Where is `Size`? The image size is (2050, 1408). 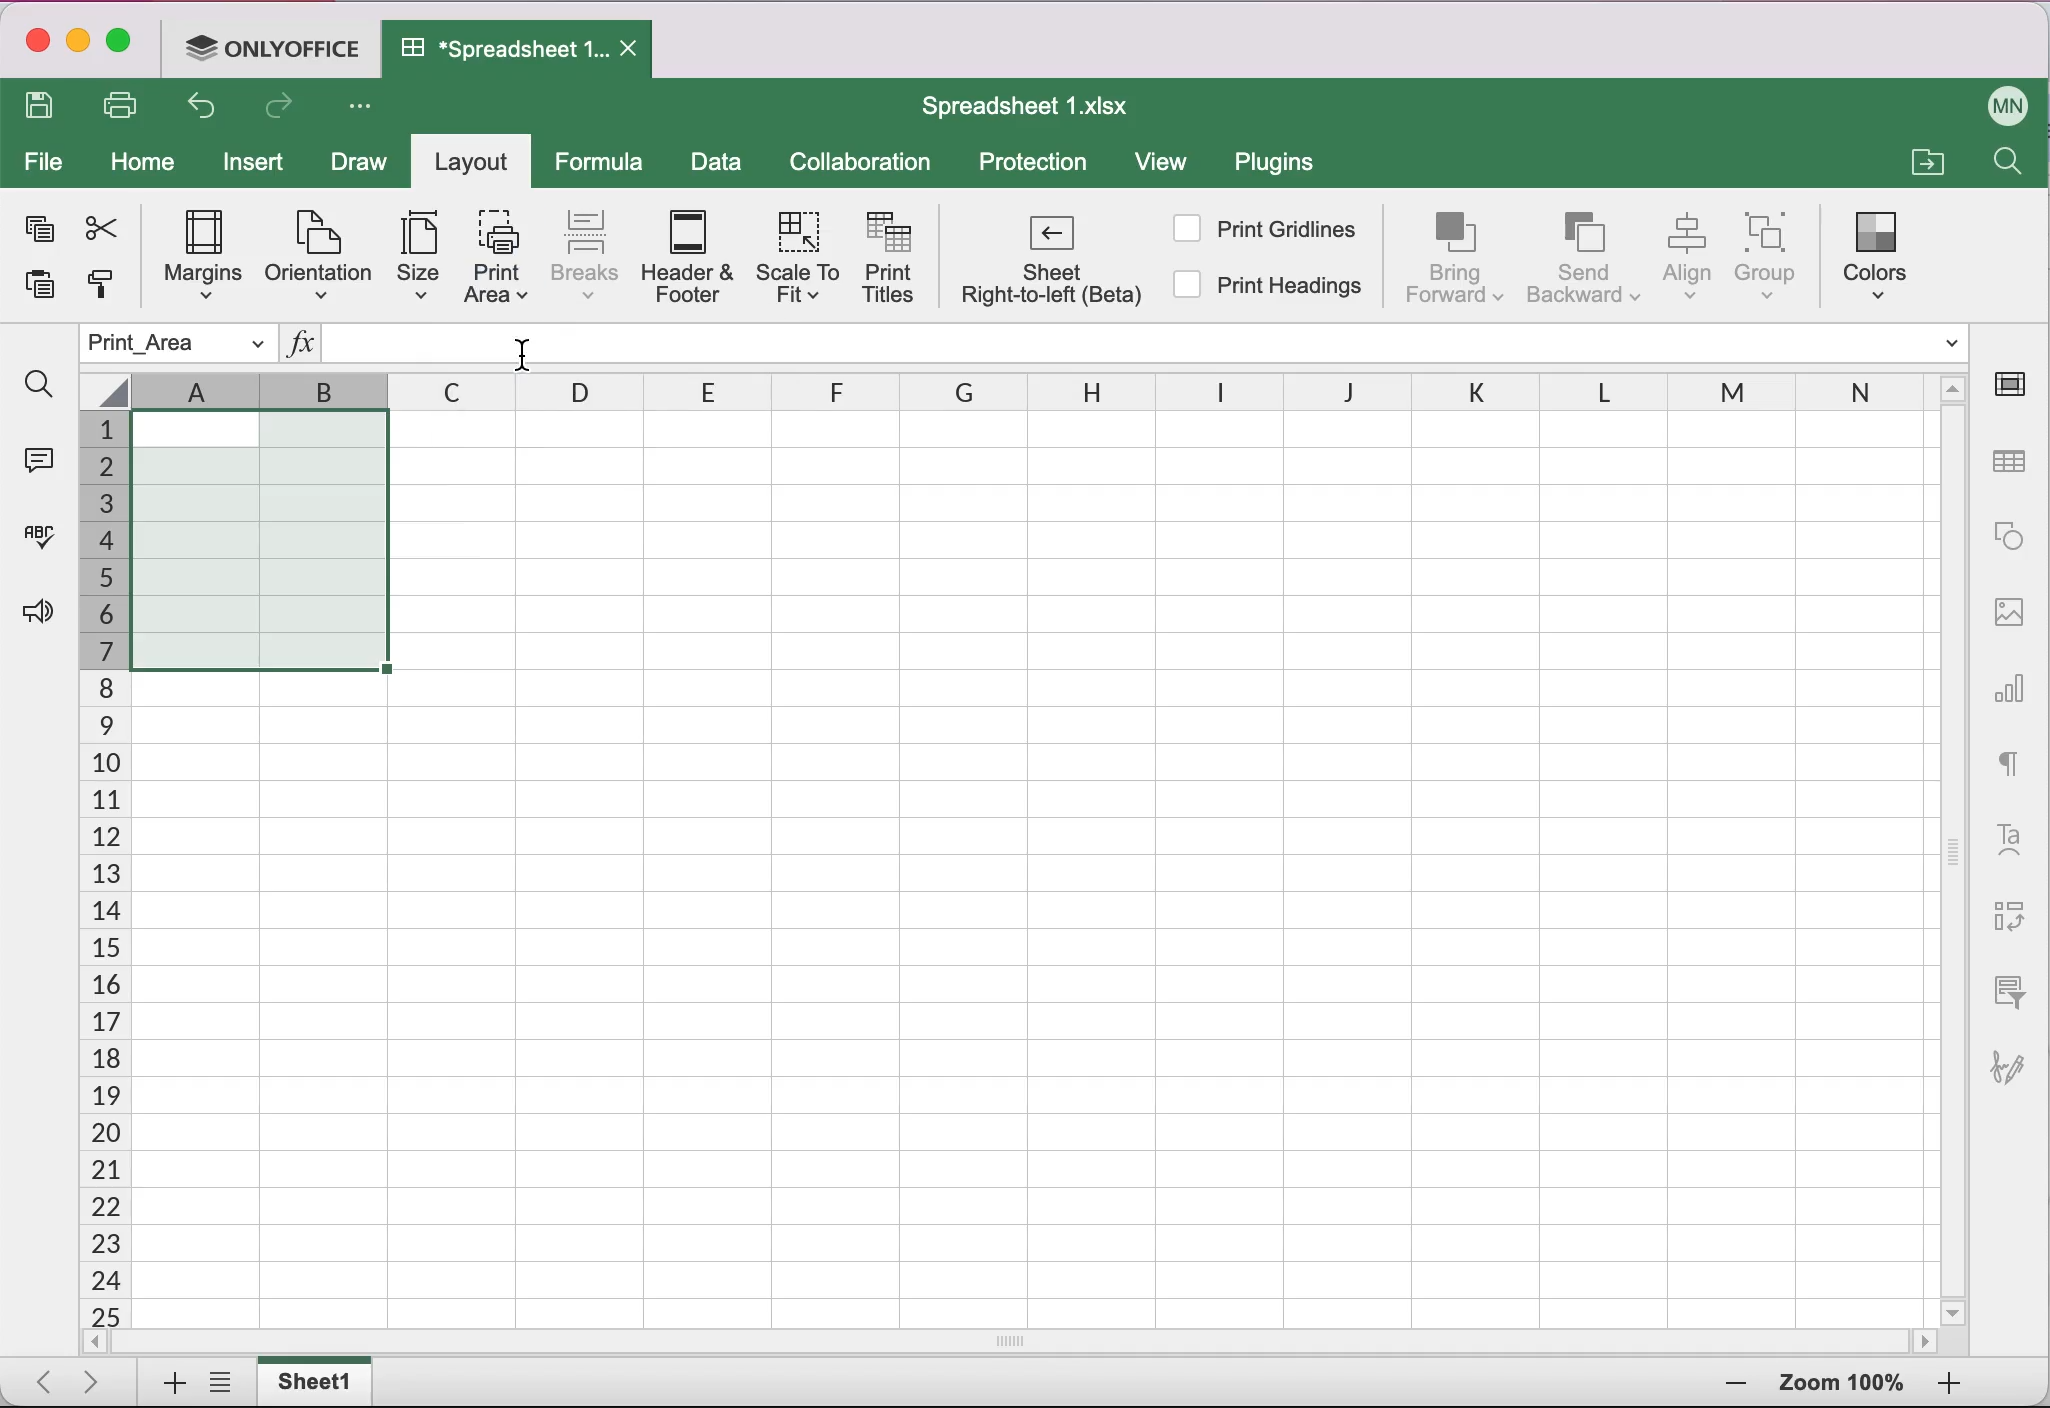
Size is located at coordinates (409, 259).